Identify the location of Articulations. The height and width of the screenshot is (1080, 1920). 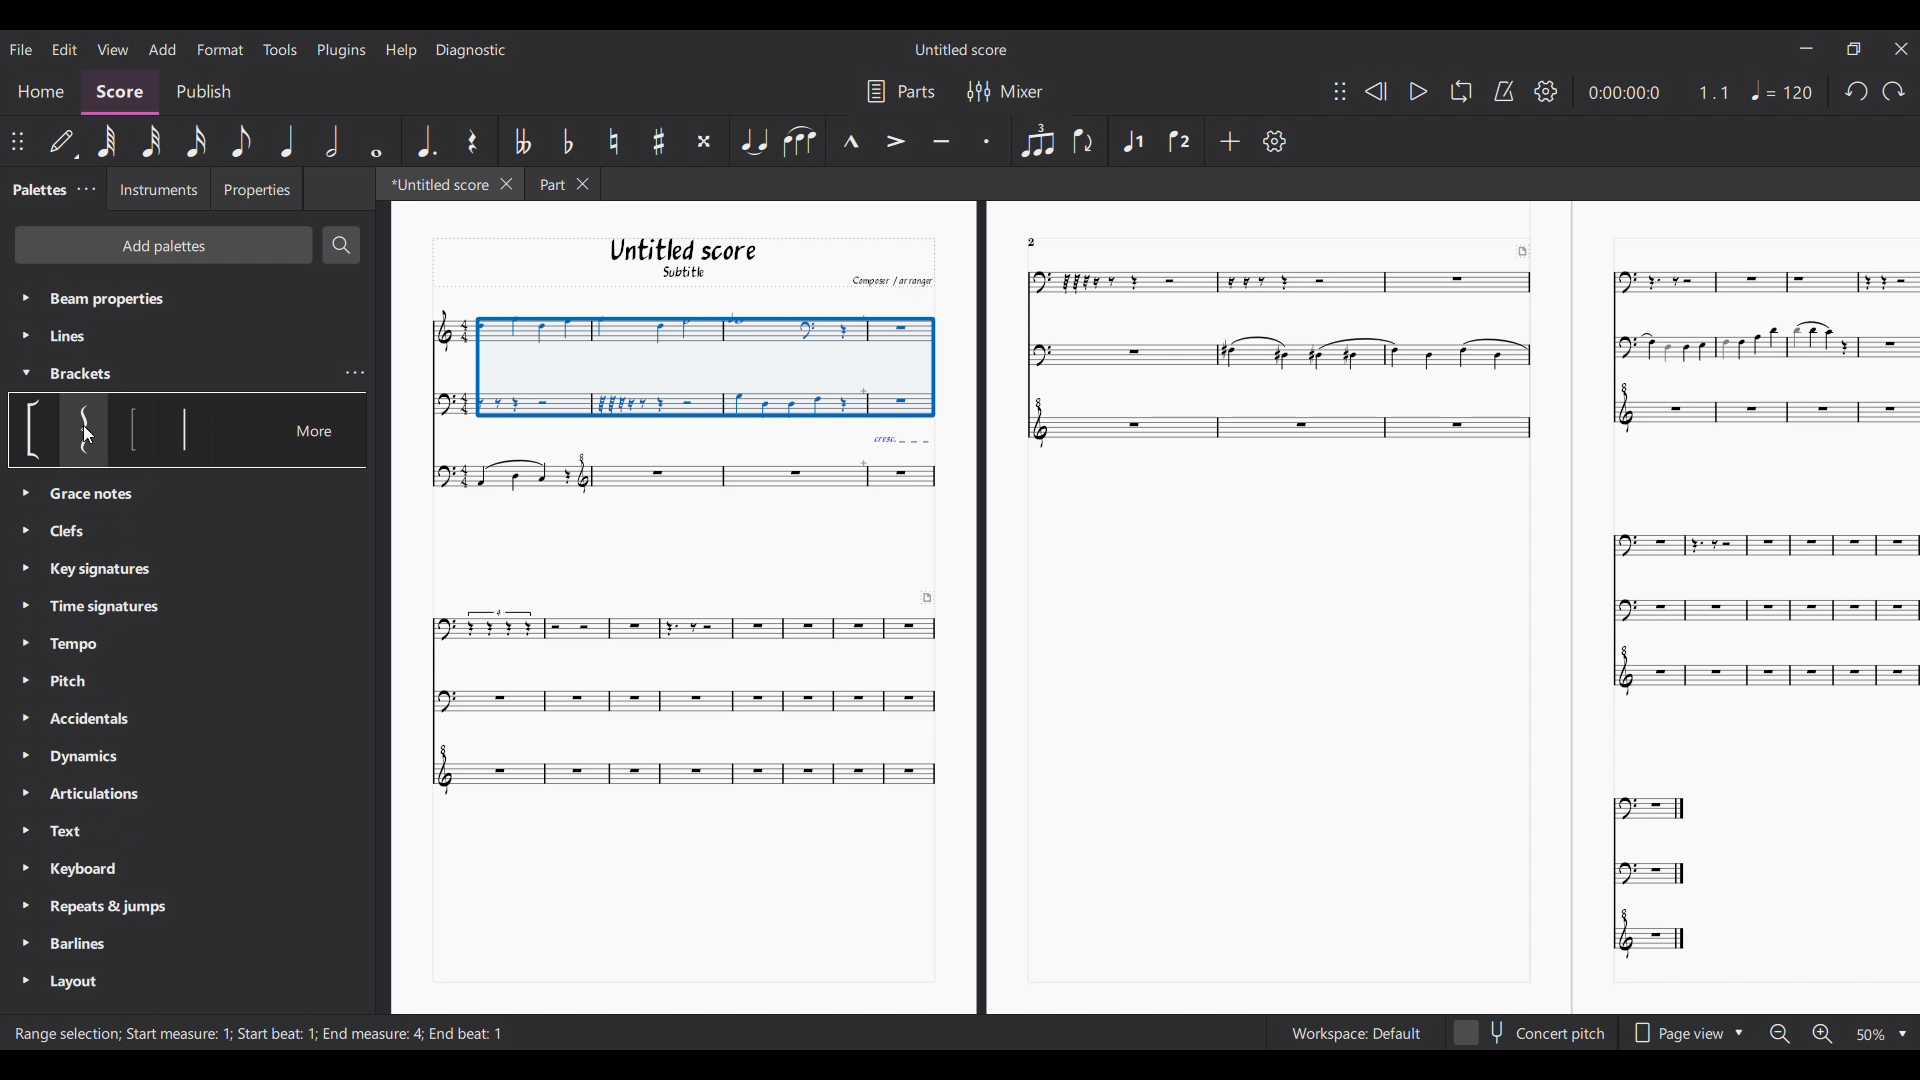
(102, 791).